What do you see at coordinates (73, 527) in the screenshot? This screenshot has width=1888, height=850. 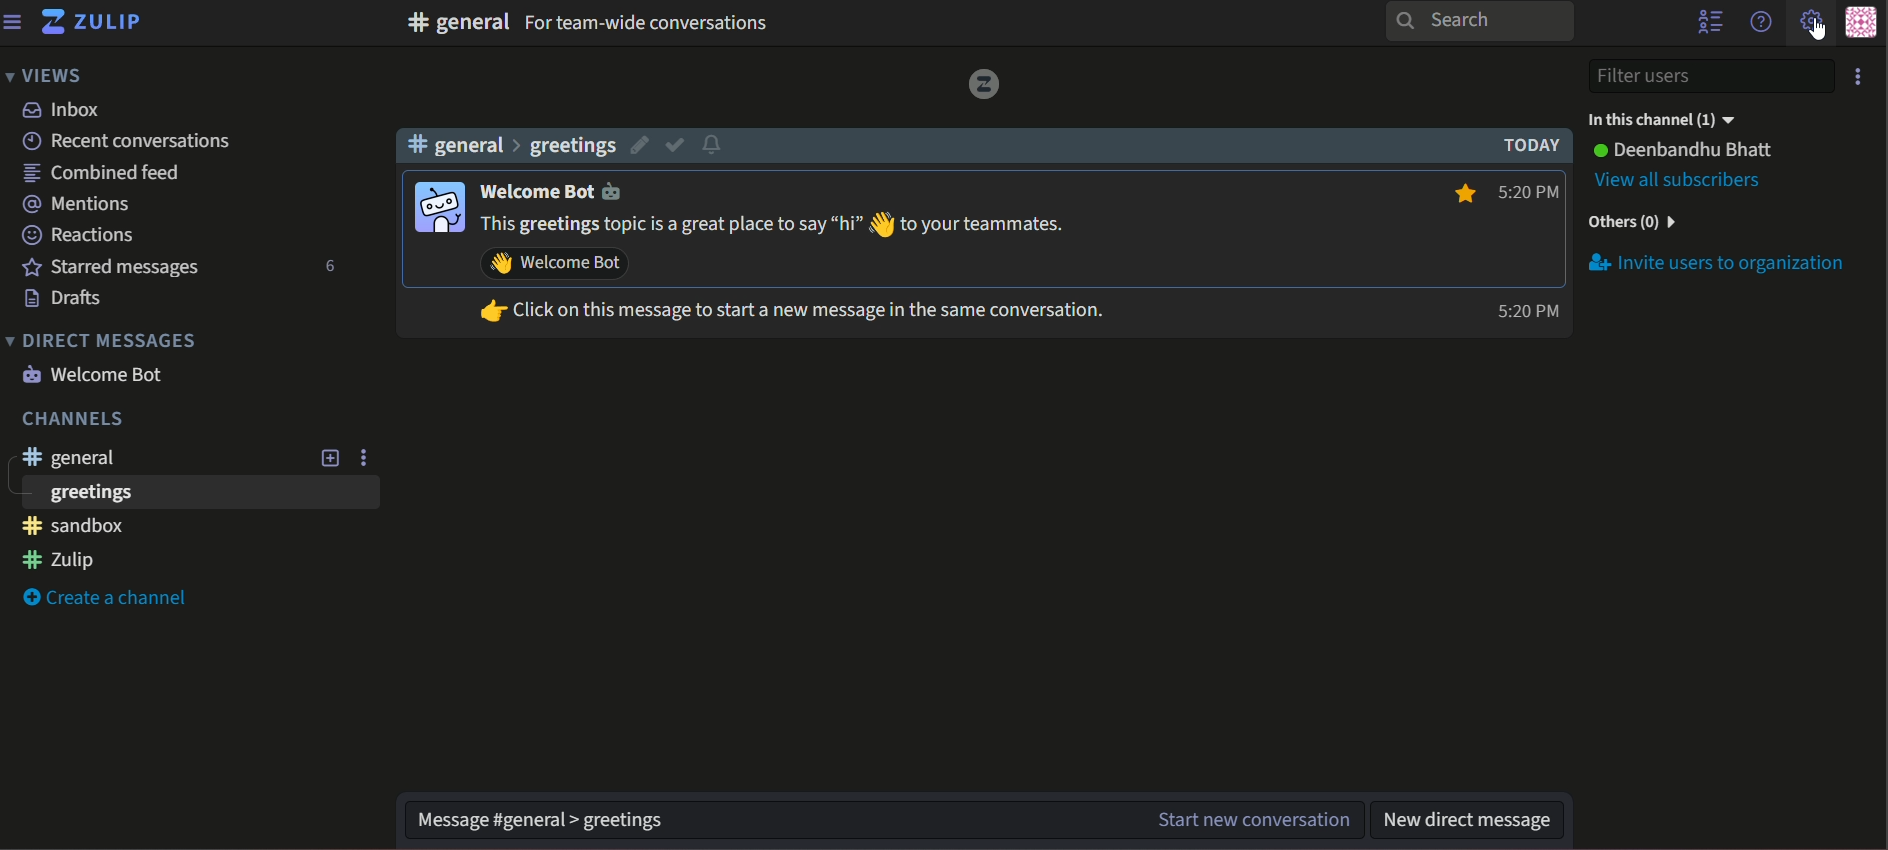 I see `sandbox` at bounding box center [73, 527].